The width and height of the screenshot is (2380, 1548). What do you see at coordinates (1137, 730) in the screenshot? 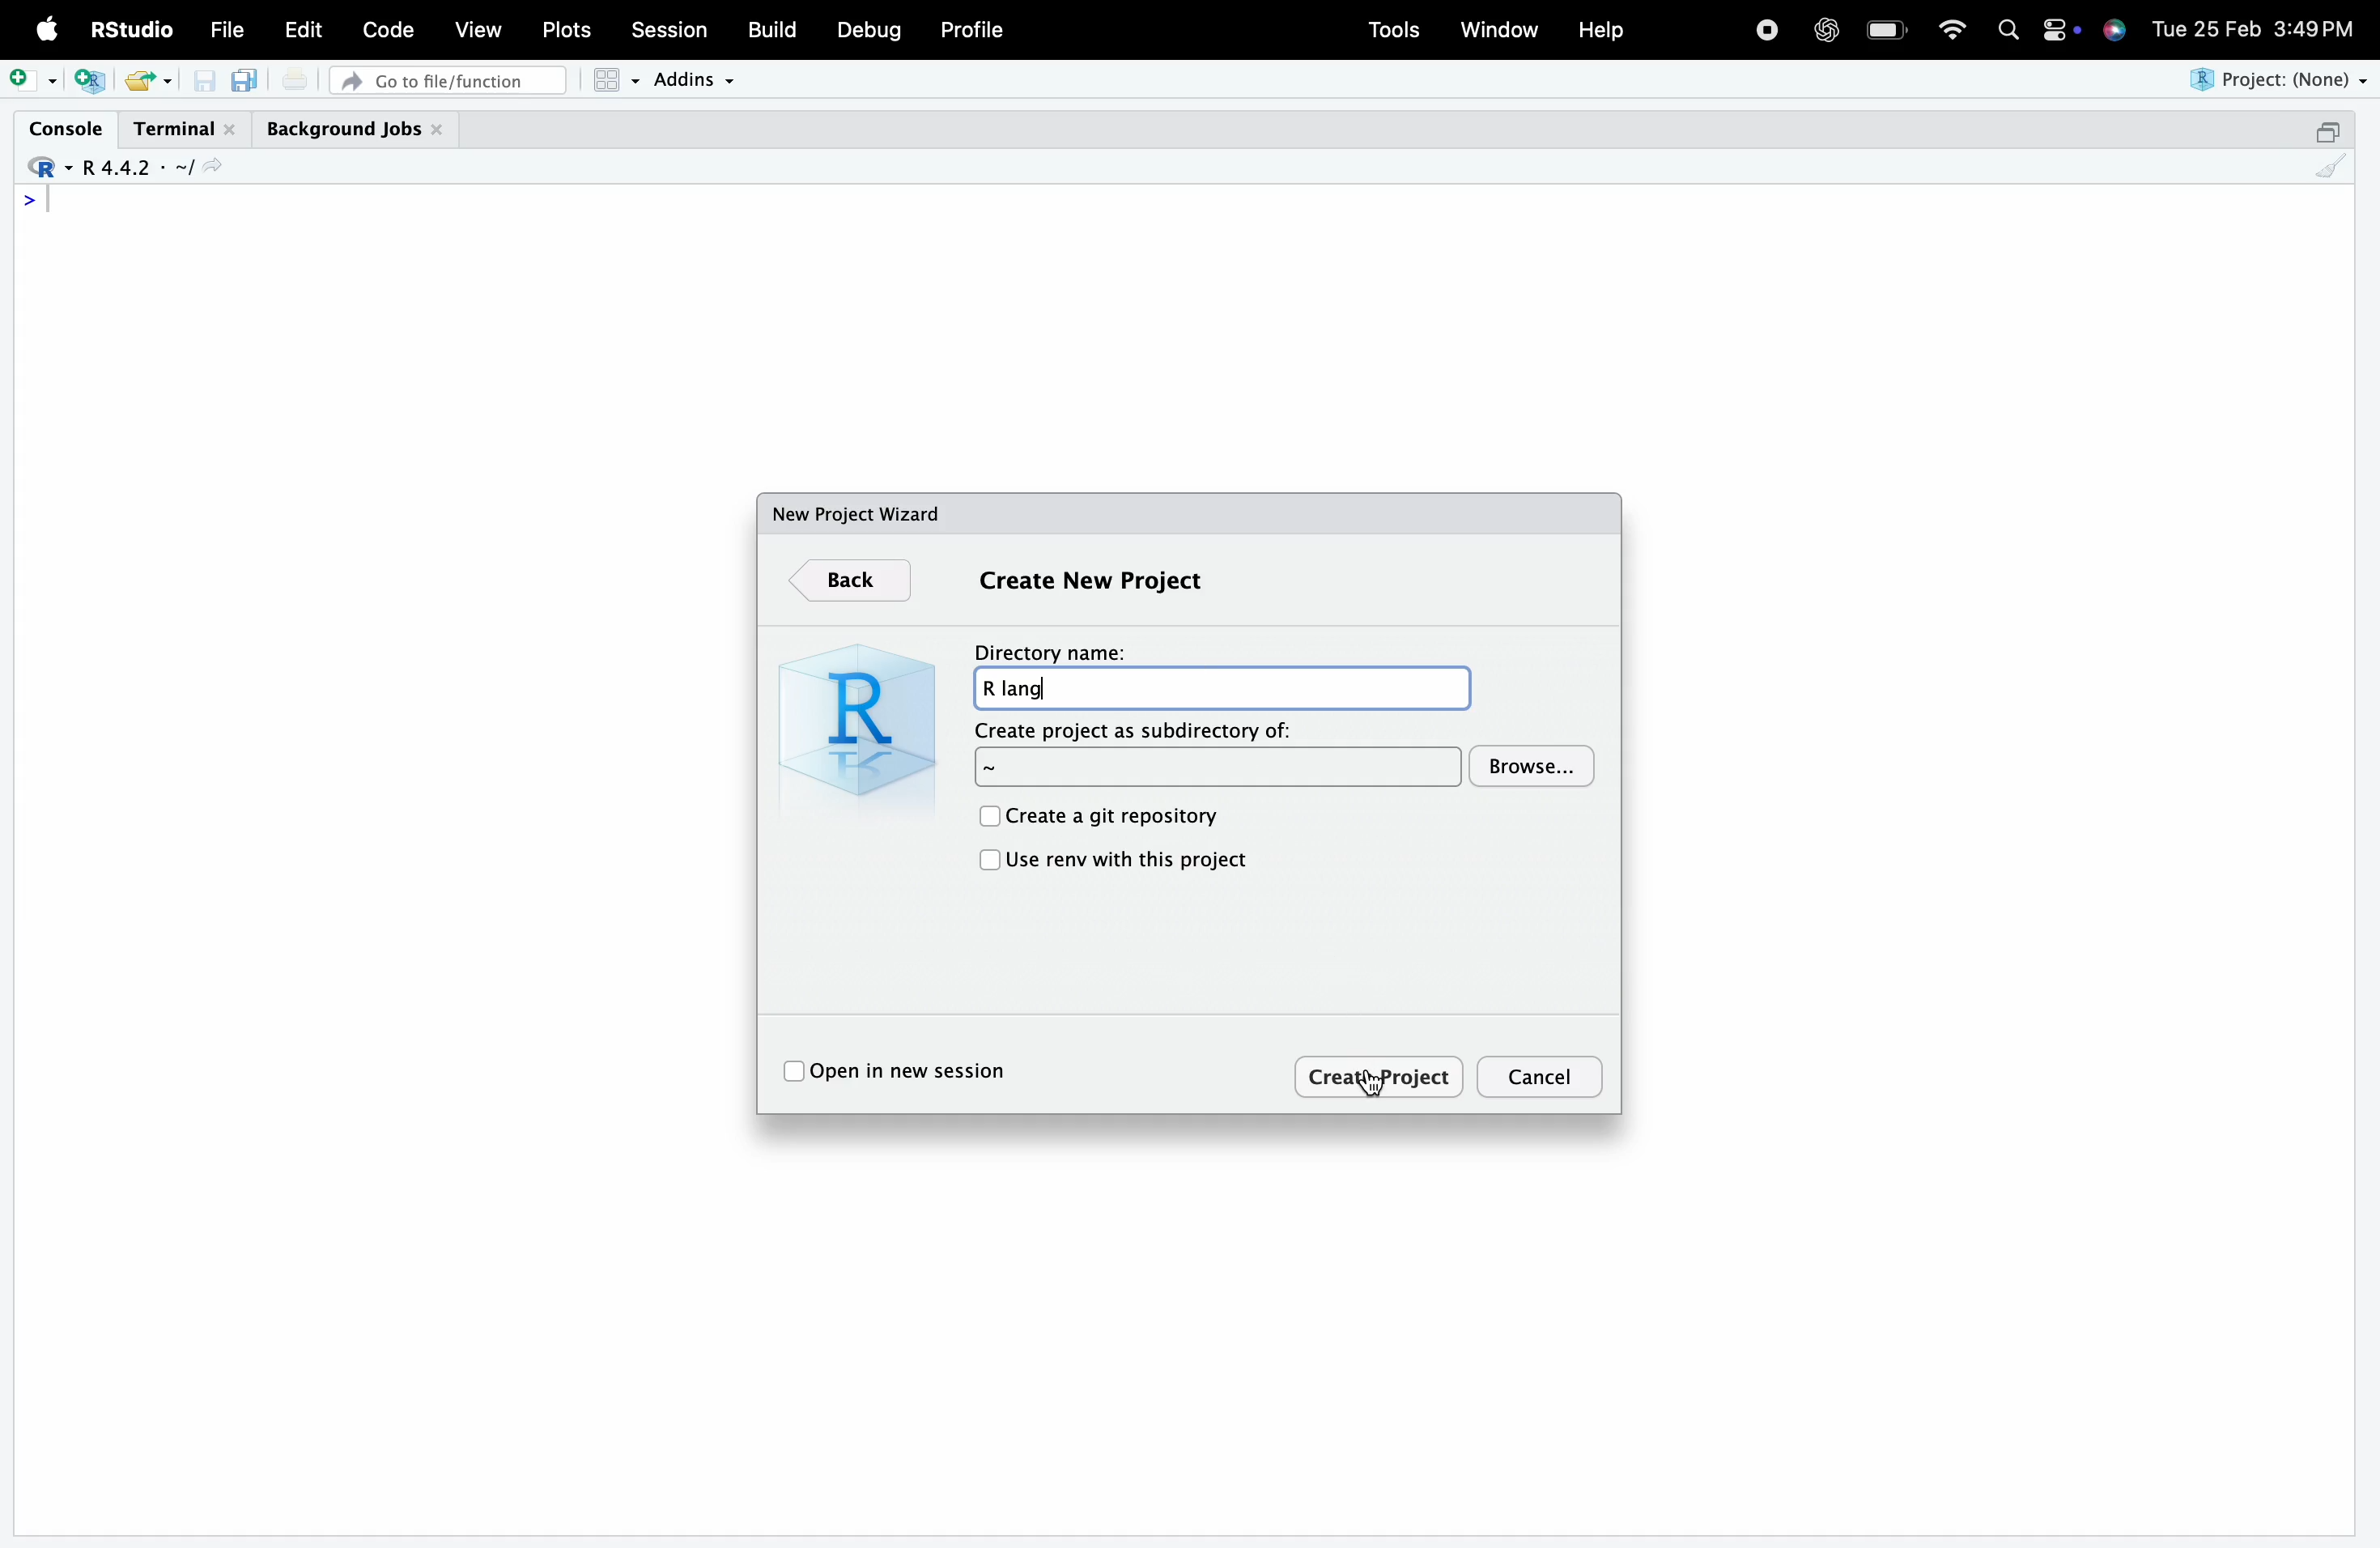
I see `Create project as subdirectory of:` at bounding box center [1137, 730].